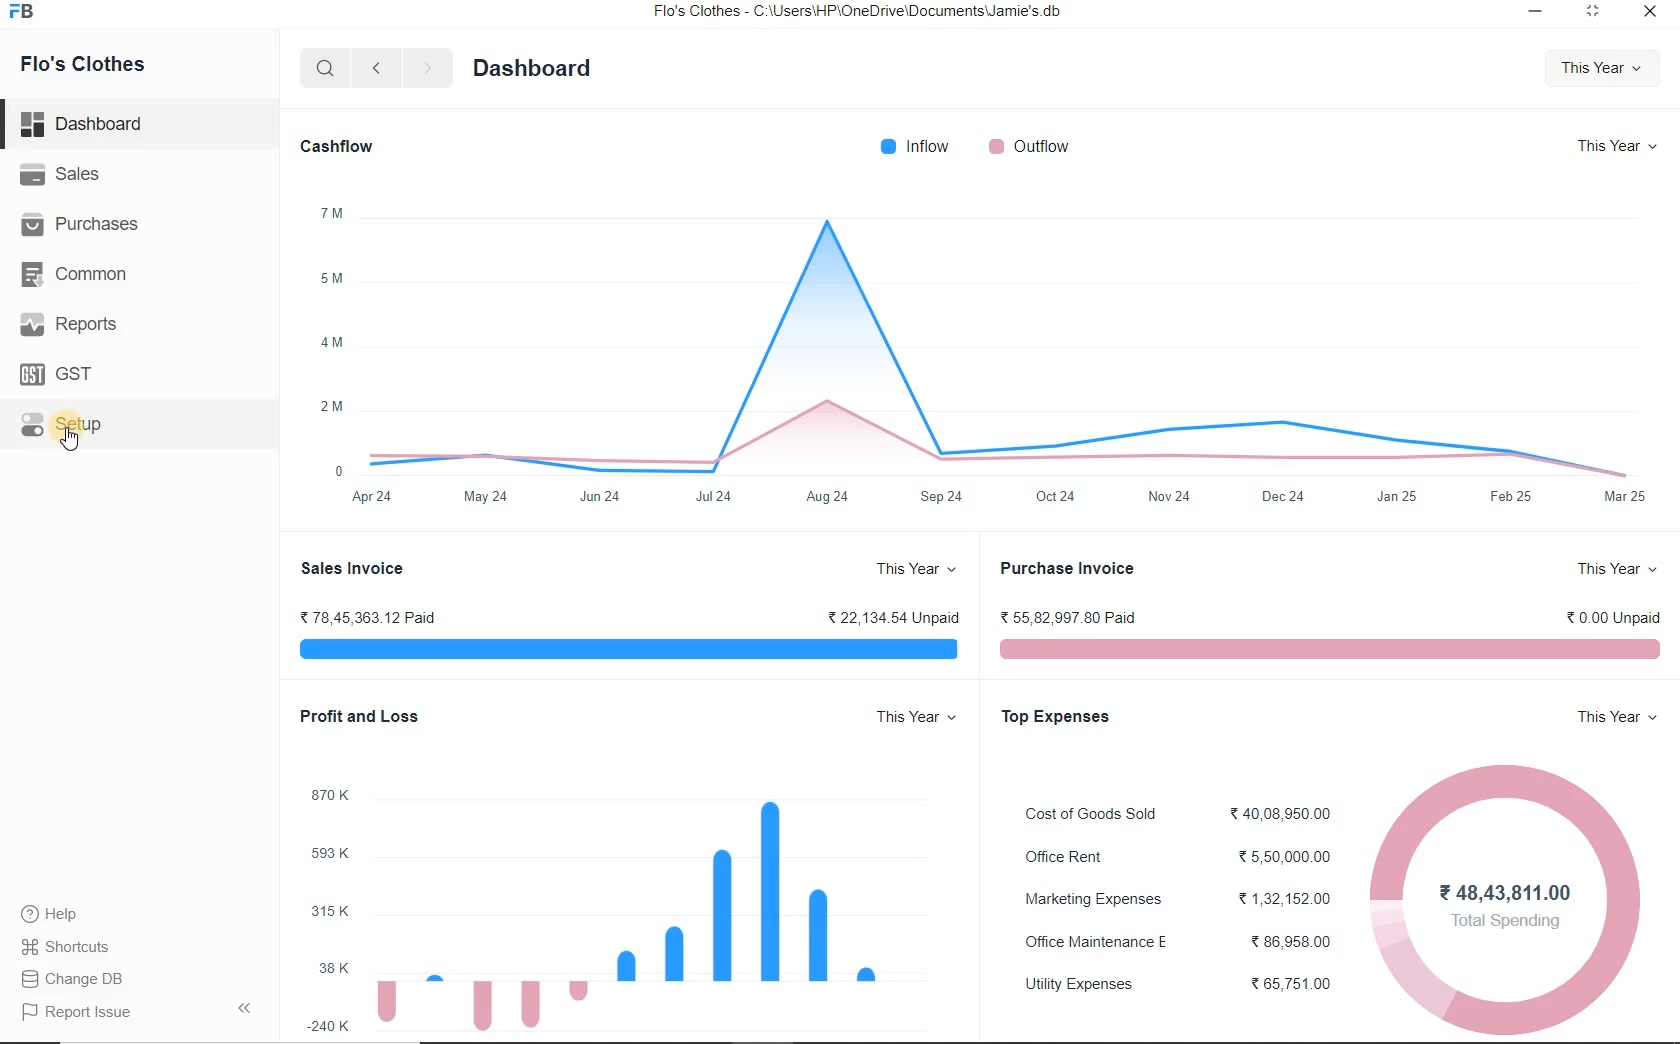 Image resolution: width=1680 pixels, height=1044 pixels. Describe the element at coordinates (893, 617) in the screenshot. I see `% 22,134.54 Unpaid` at that location.